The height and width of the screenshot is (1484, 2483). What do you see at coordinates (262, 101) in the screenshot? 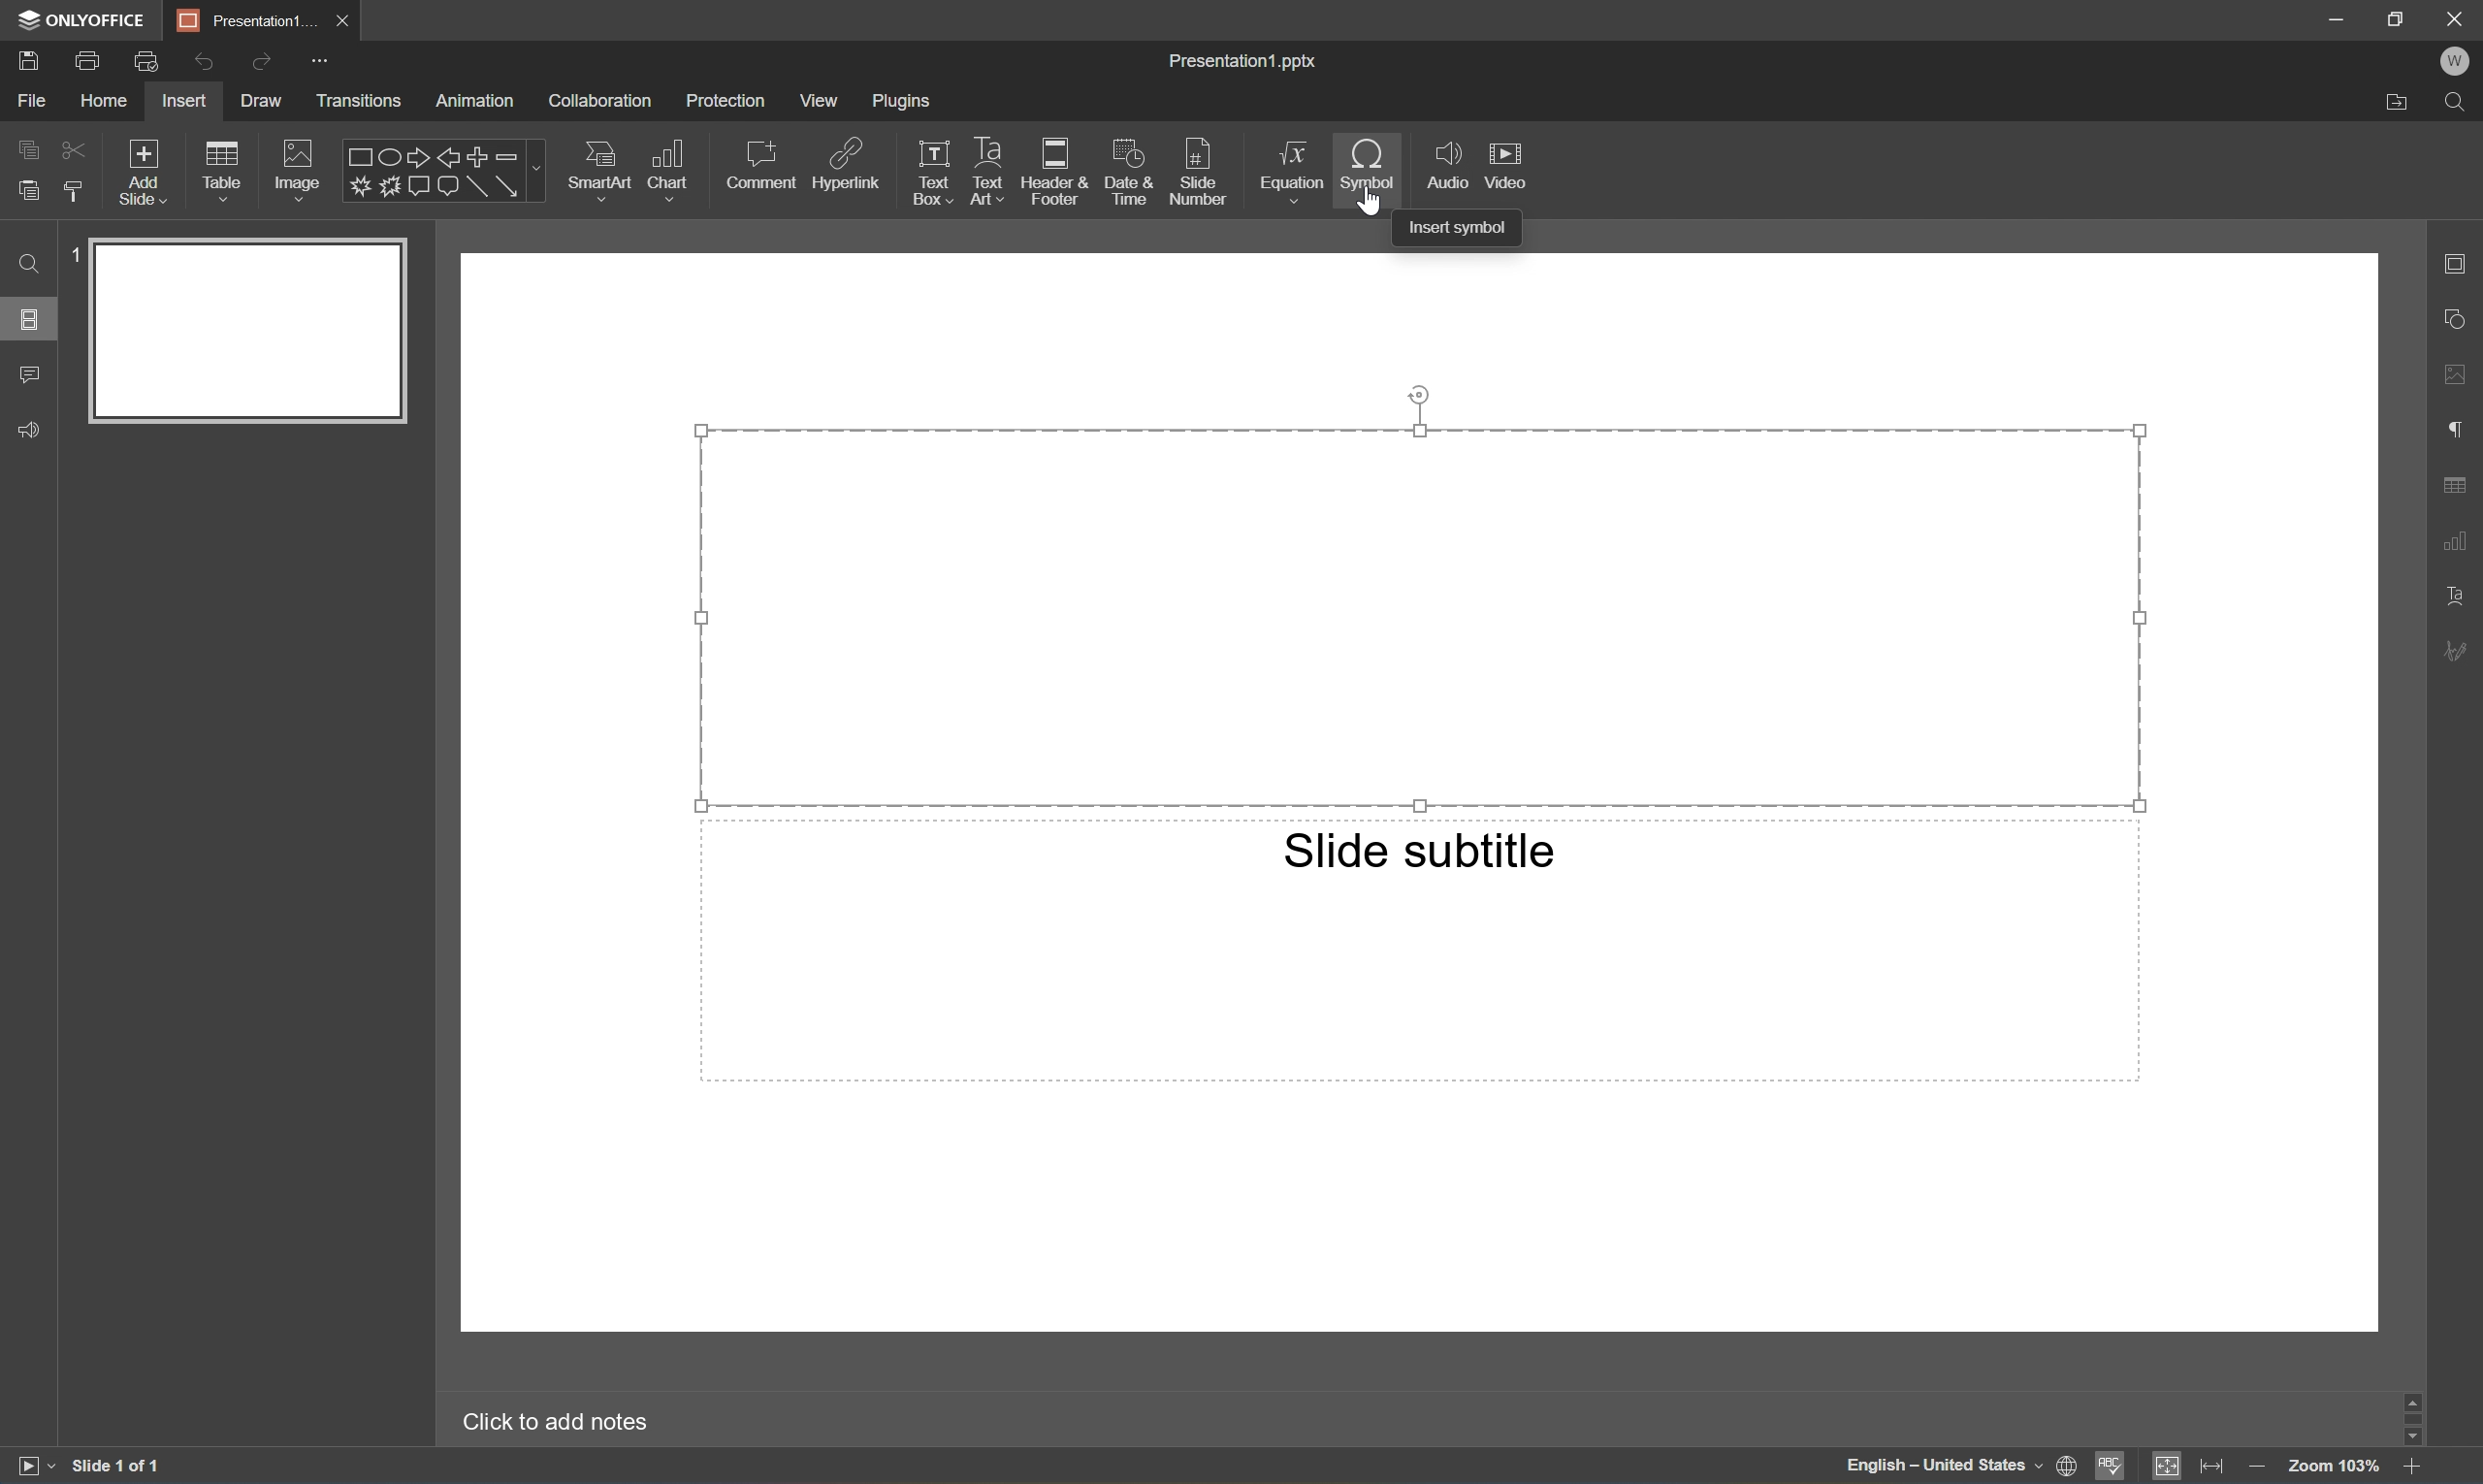
I see `Draw` at bounding box center [262, 101].